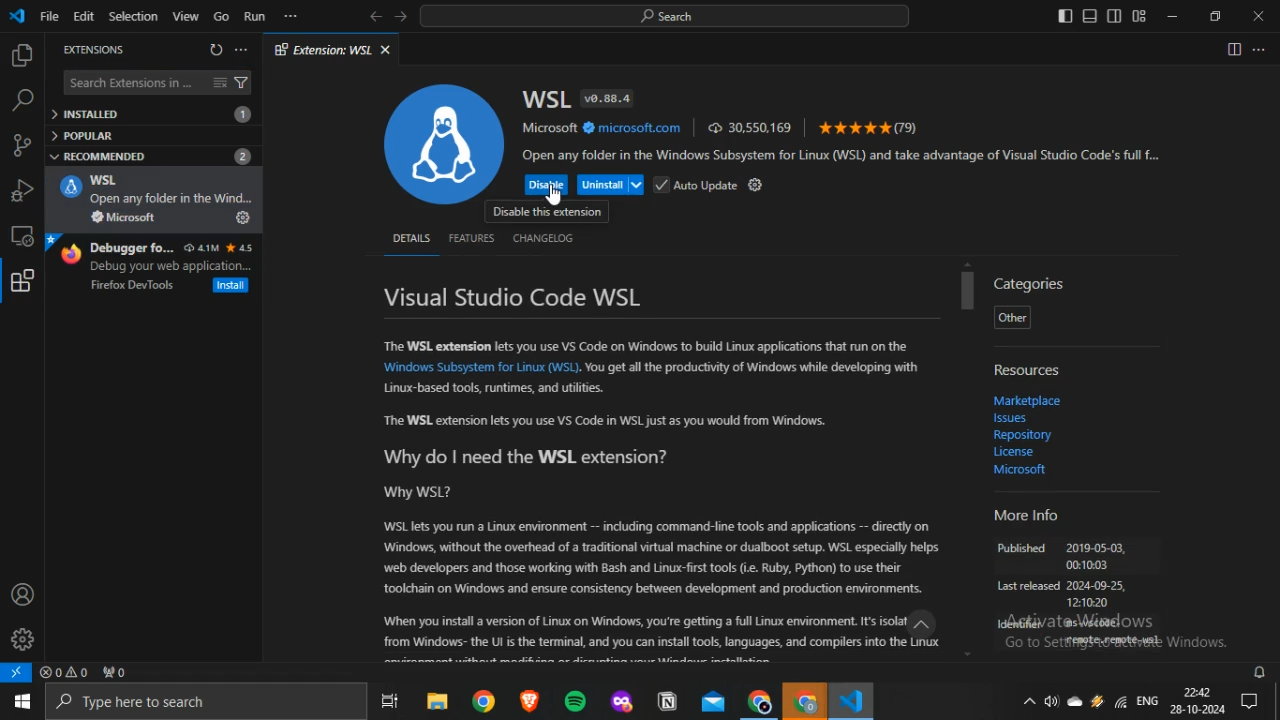 Image resolution: width=1280 pixels, height=720 pixels. Describe the element at coordinates (697, 184) in the screenshot. I see `Auto Update` at that location.